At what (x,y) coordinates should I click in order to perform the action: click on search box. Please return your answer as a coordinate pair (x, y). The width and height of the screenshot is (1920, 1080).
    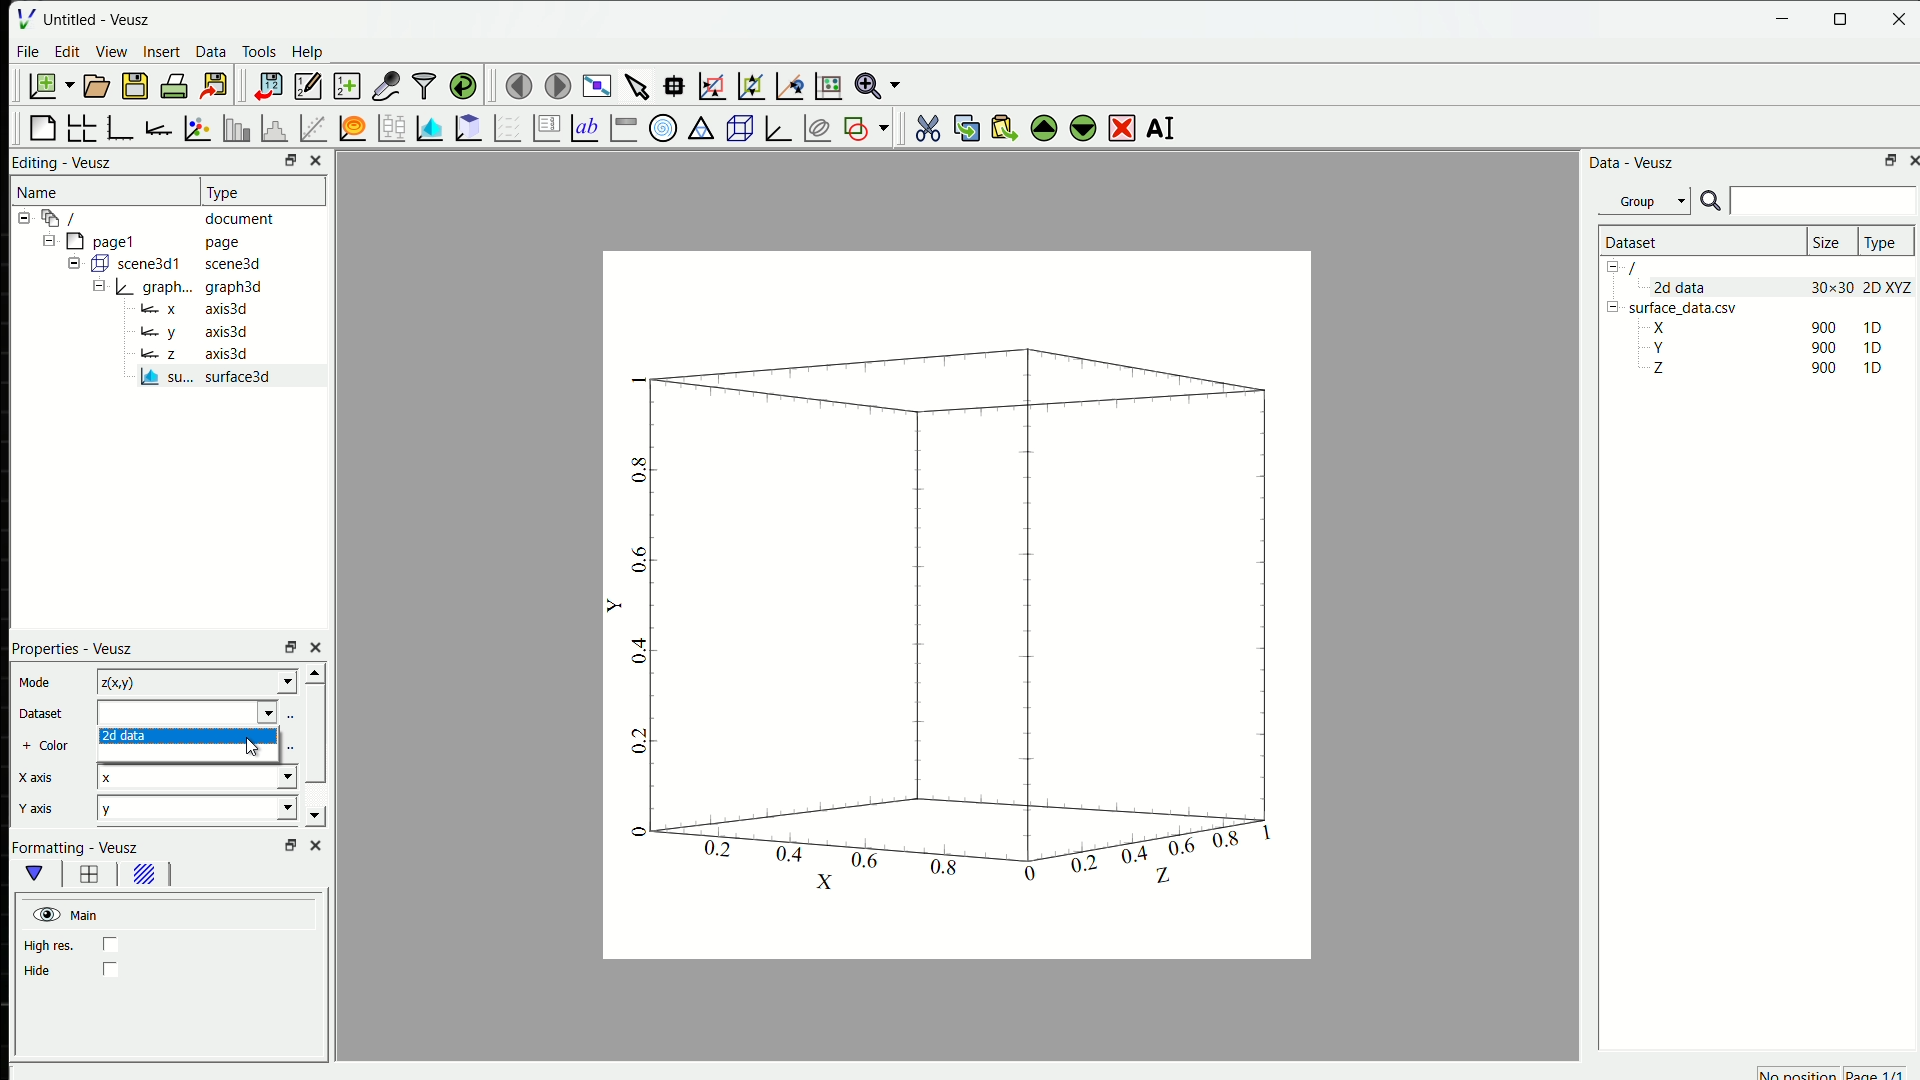
    Looking at the image, I should click on (1822, 201).